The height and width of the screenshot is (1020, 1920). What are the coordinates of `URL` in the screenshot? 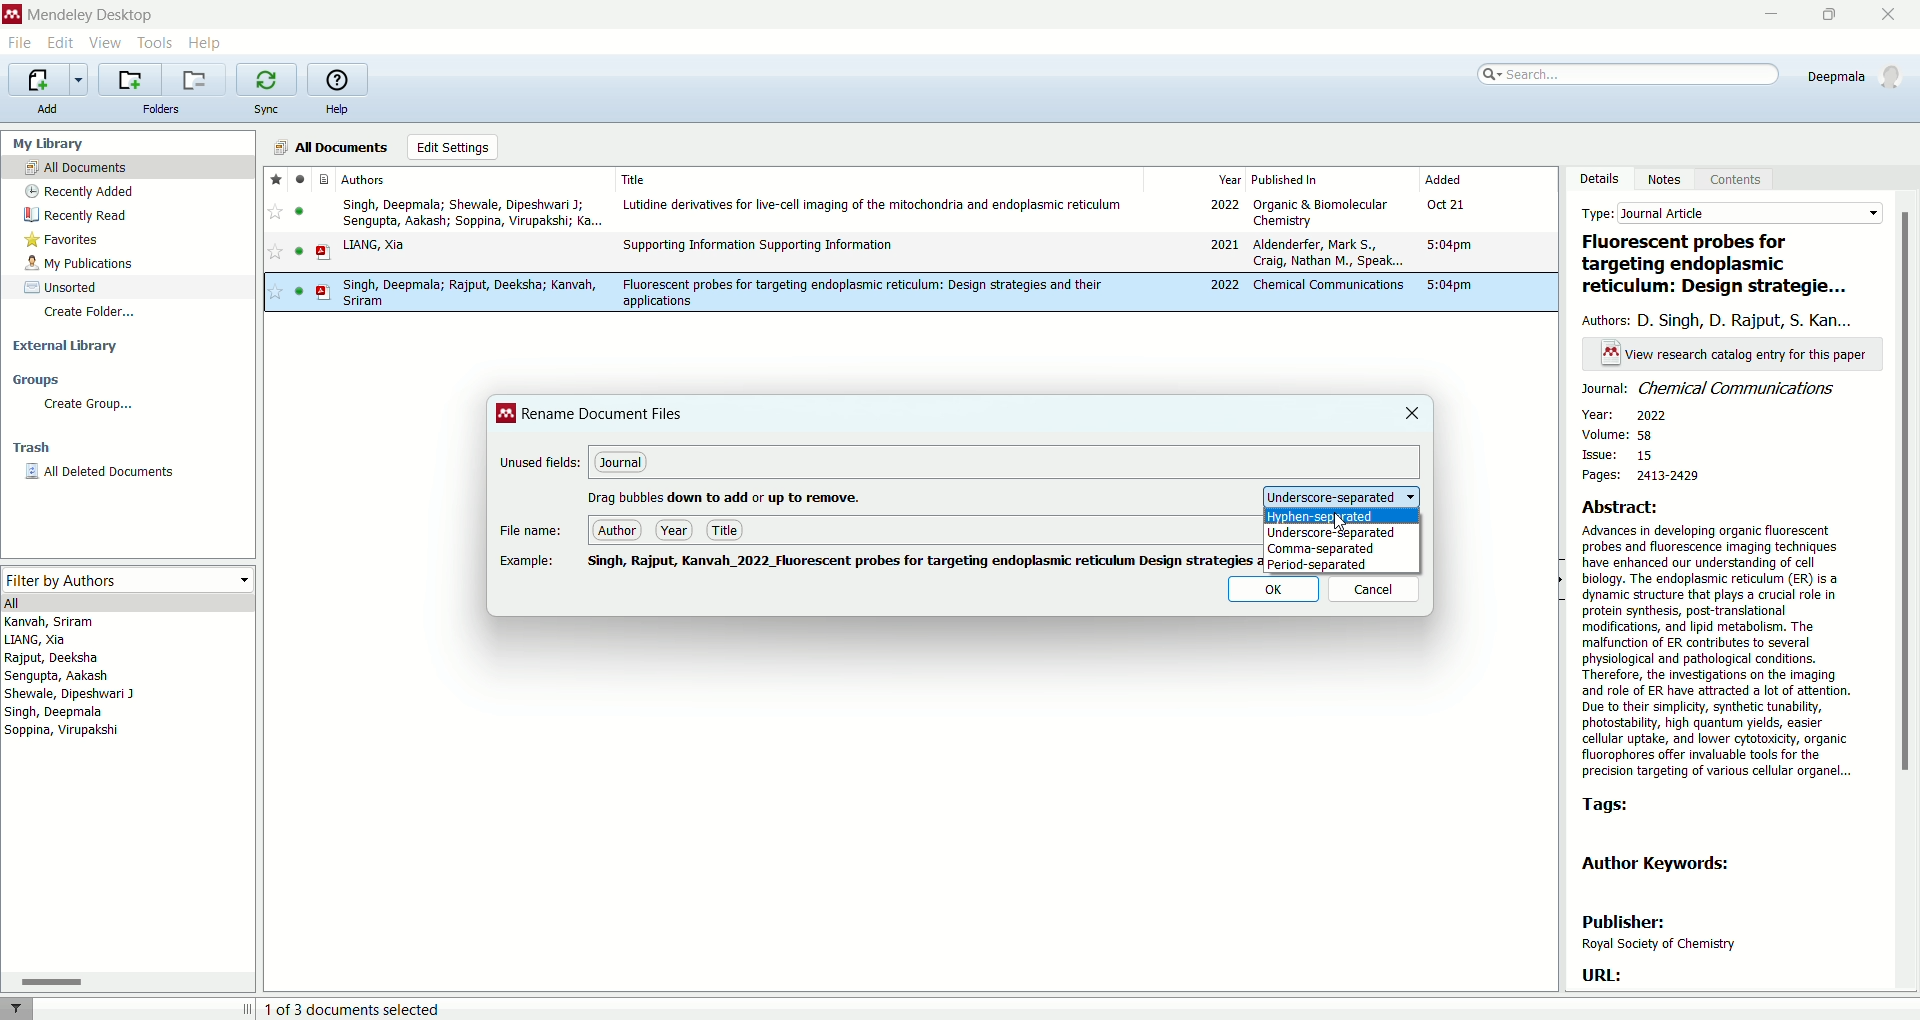 It's located at (1601, 975).